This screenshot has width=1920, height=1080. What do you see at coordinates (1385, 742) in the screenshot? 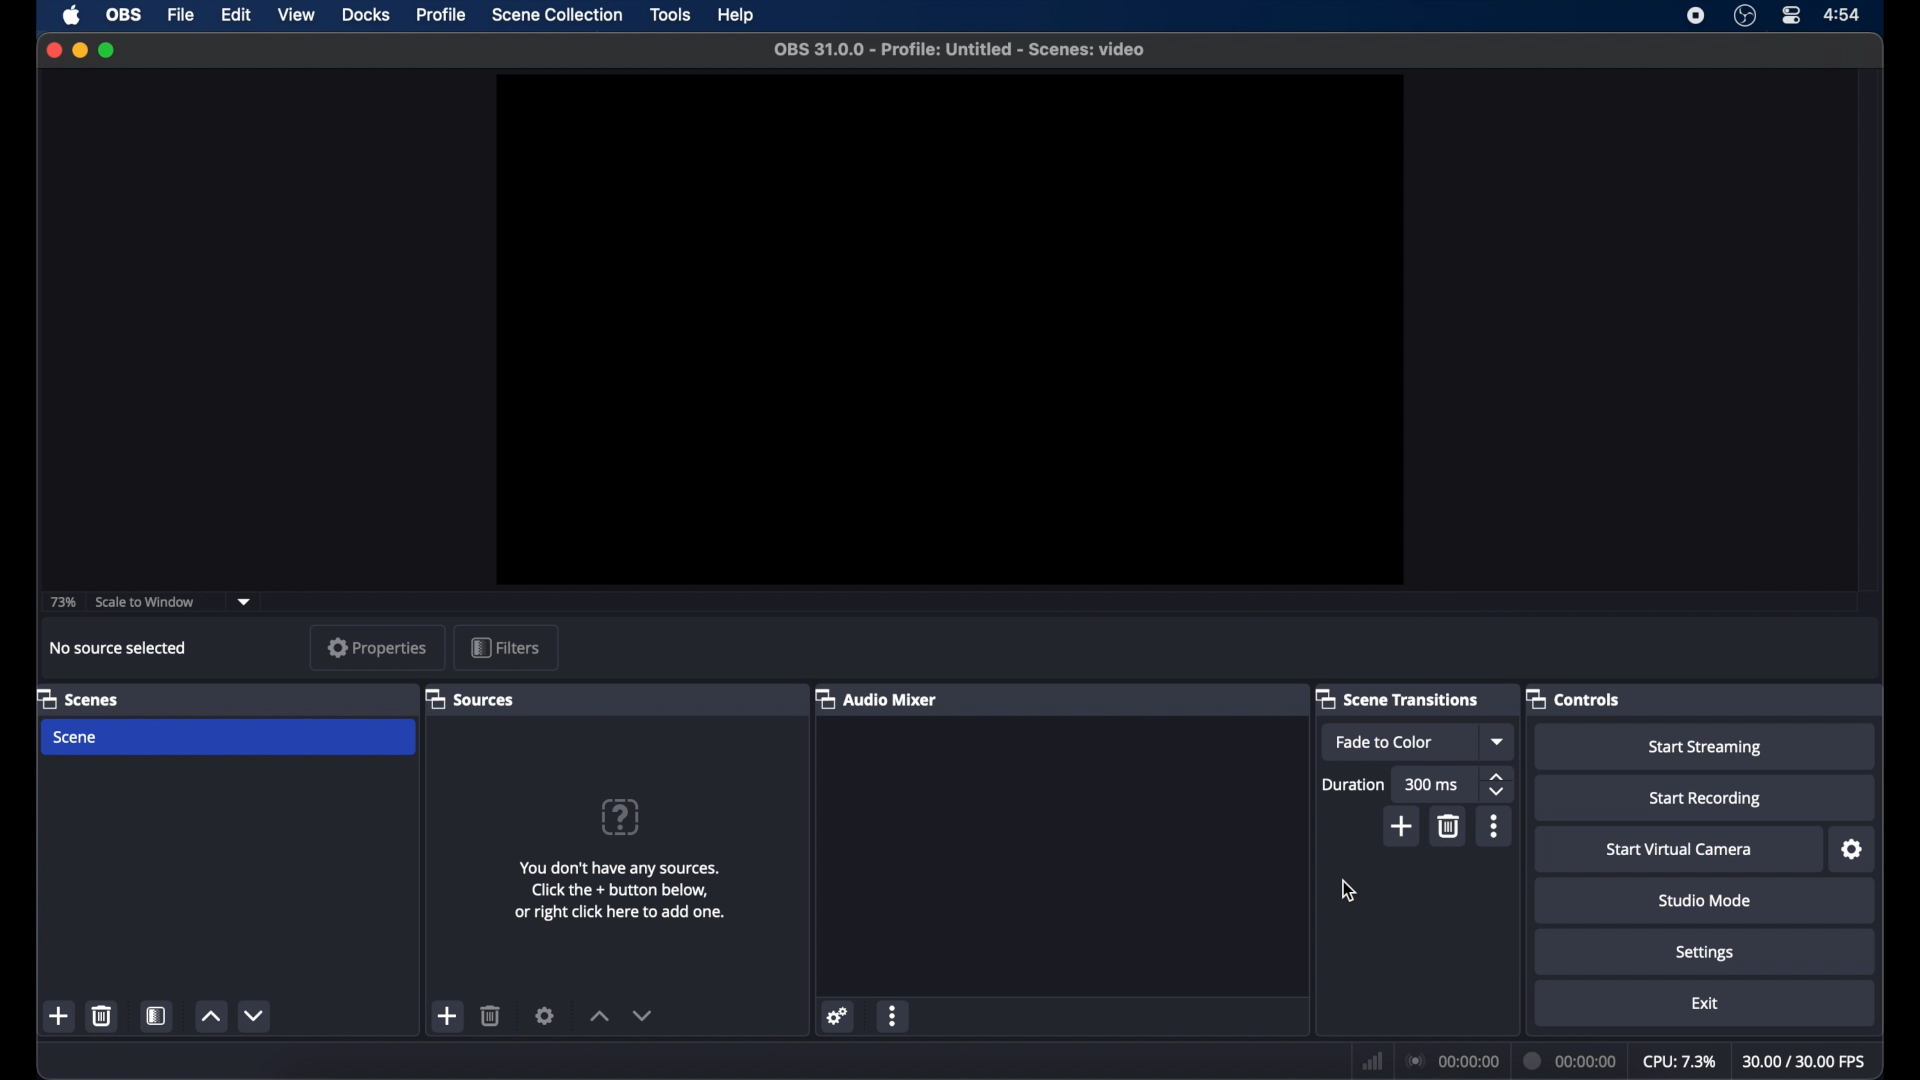
I see `yadeto color` at bounding box center [1385, 742].